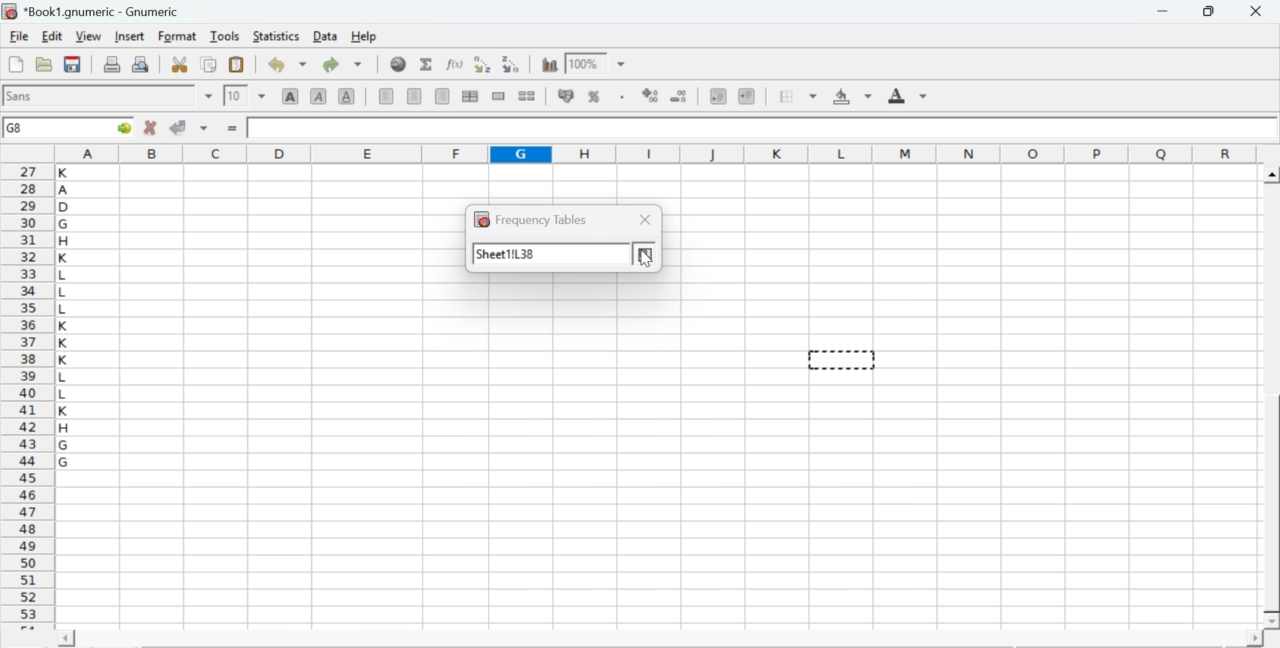  I want to click on split merged ranges of cells, so click(526, 95).